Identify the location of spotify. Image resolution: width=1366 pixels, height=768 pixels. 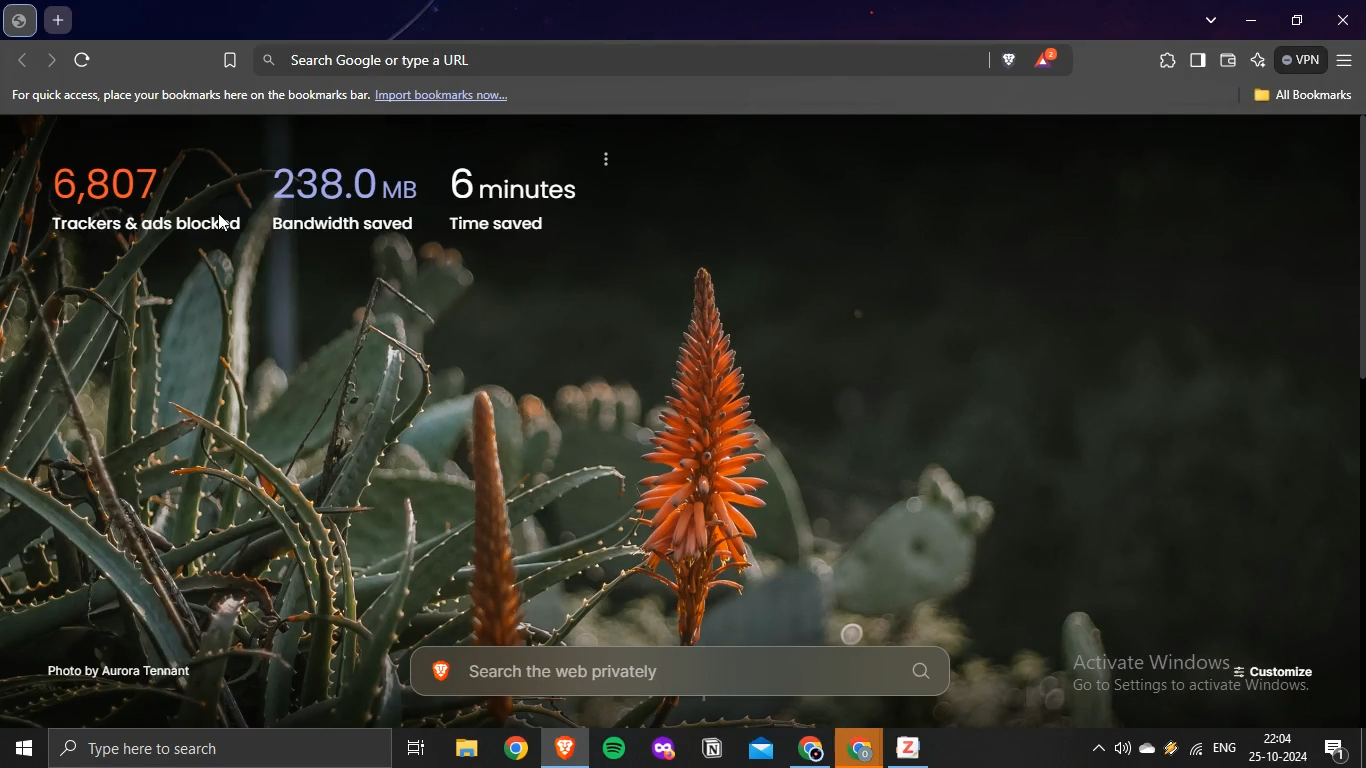
(614, 748).